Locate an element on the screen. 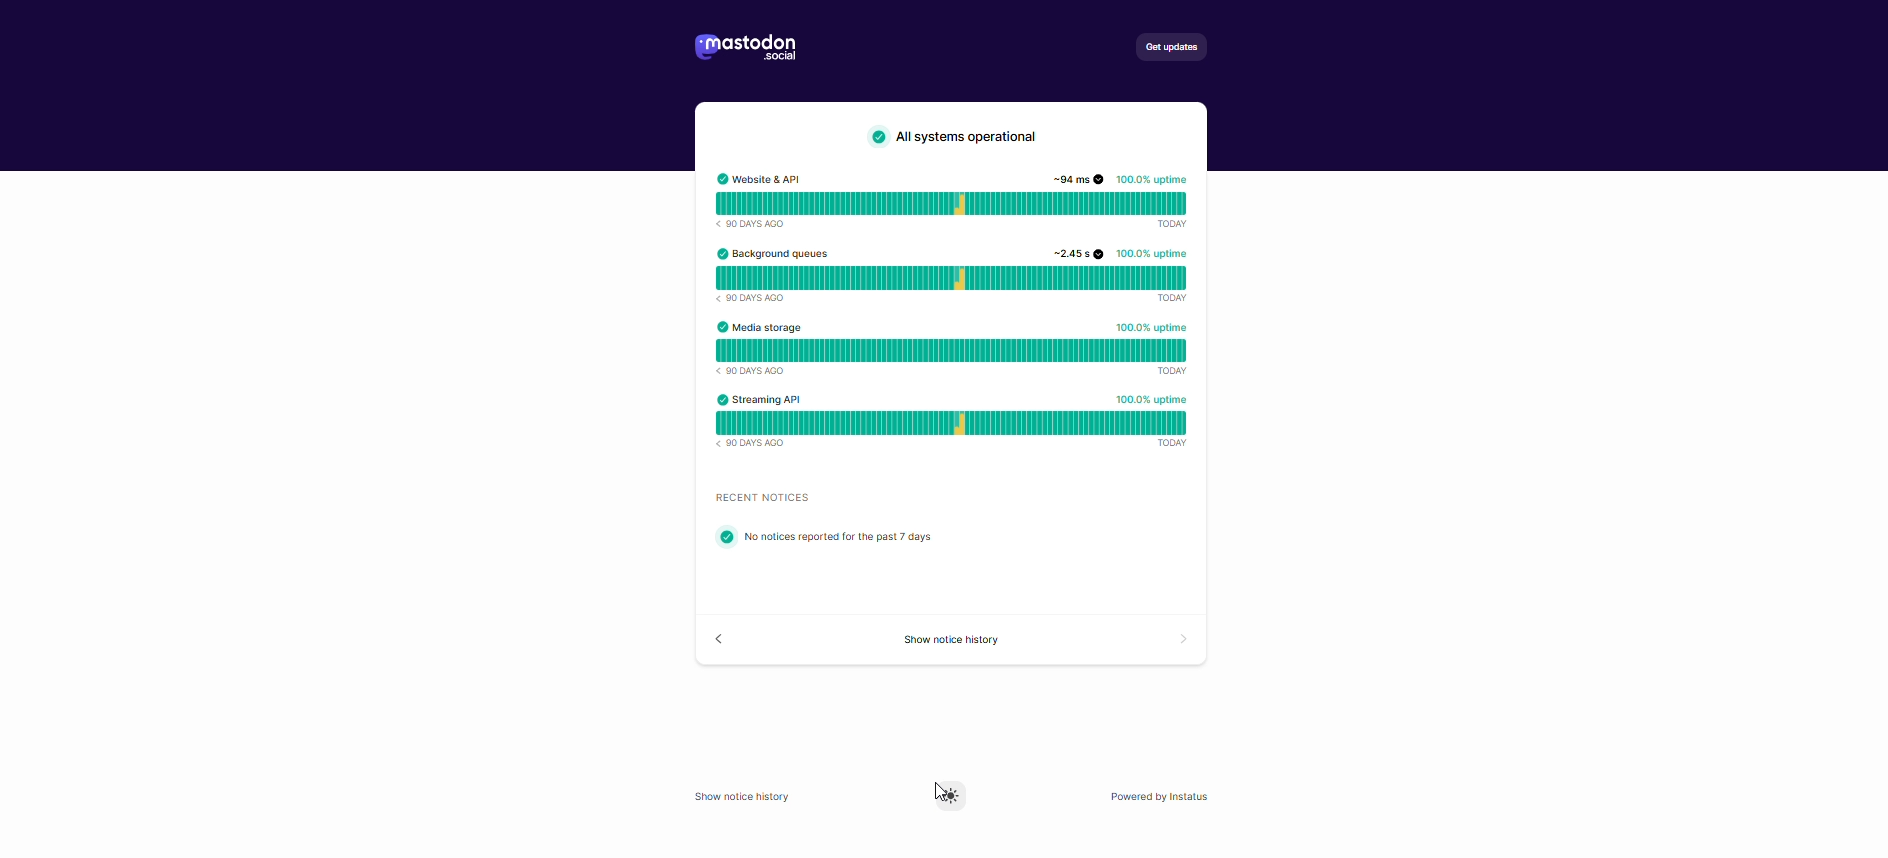 Image resolution: width=1888 pixels, height=858 pixels. show service history is located at coordinates (954, 642).